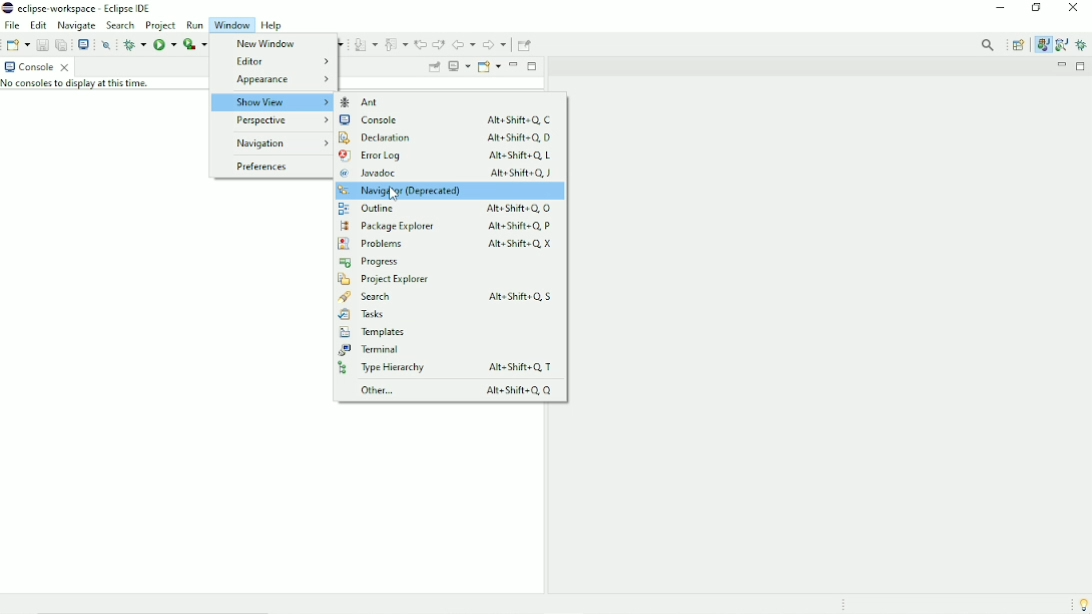  Describe the element at coordinates (420, 45) in the screenshot. I see `Previous edit location` at that location.